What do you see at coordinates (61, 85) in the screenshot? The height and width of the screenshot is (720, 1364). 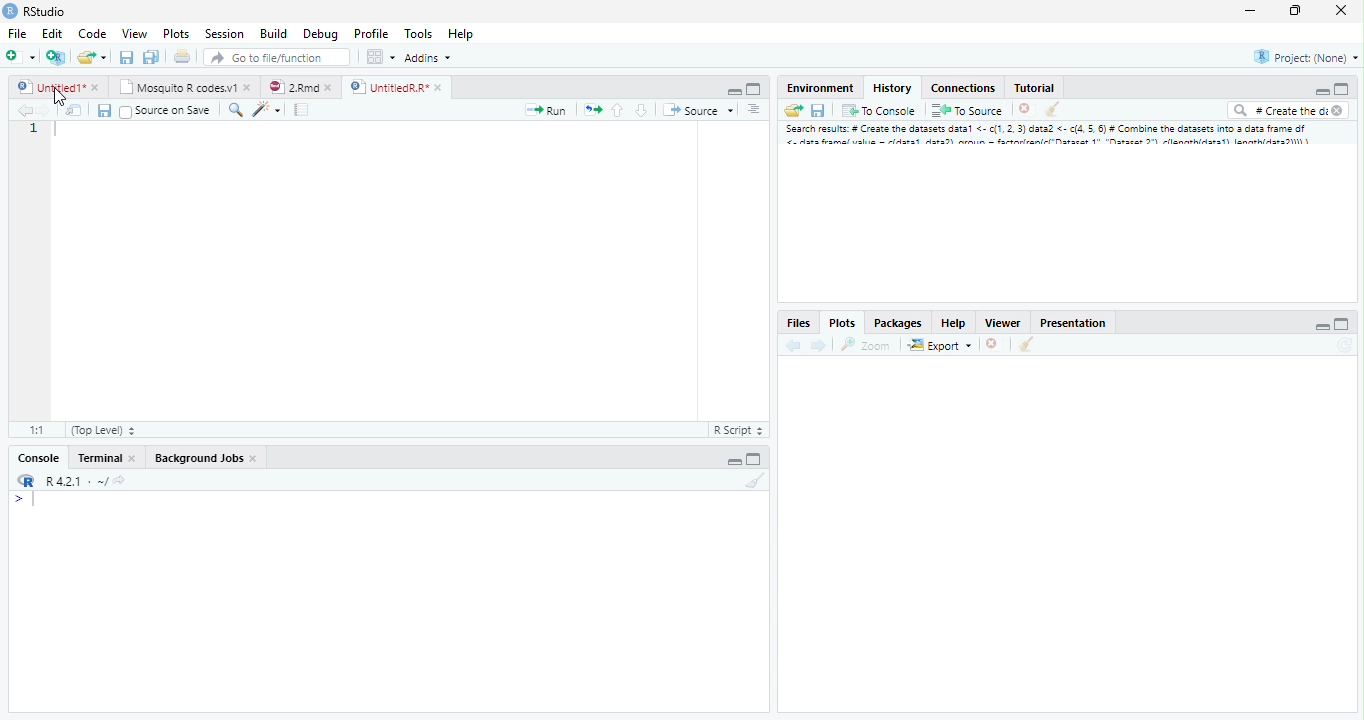 I see `Untitled` at bounding box center [61, 85].